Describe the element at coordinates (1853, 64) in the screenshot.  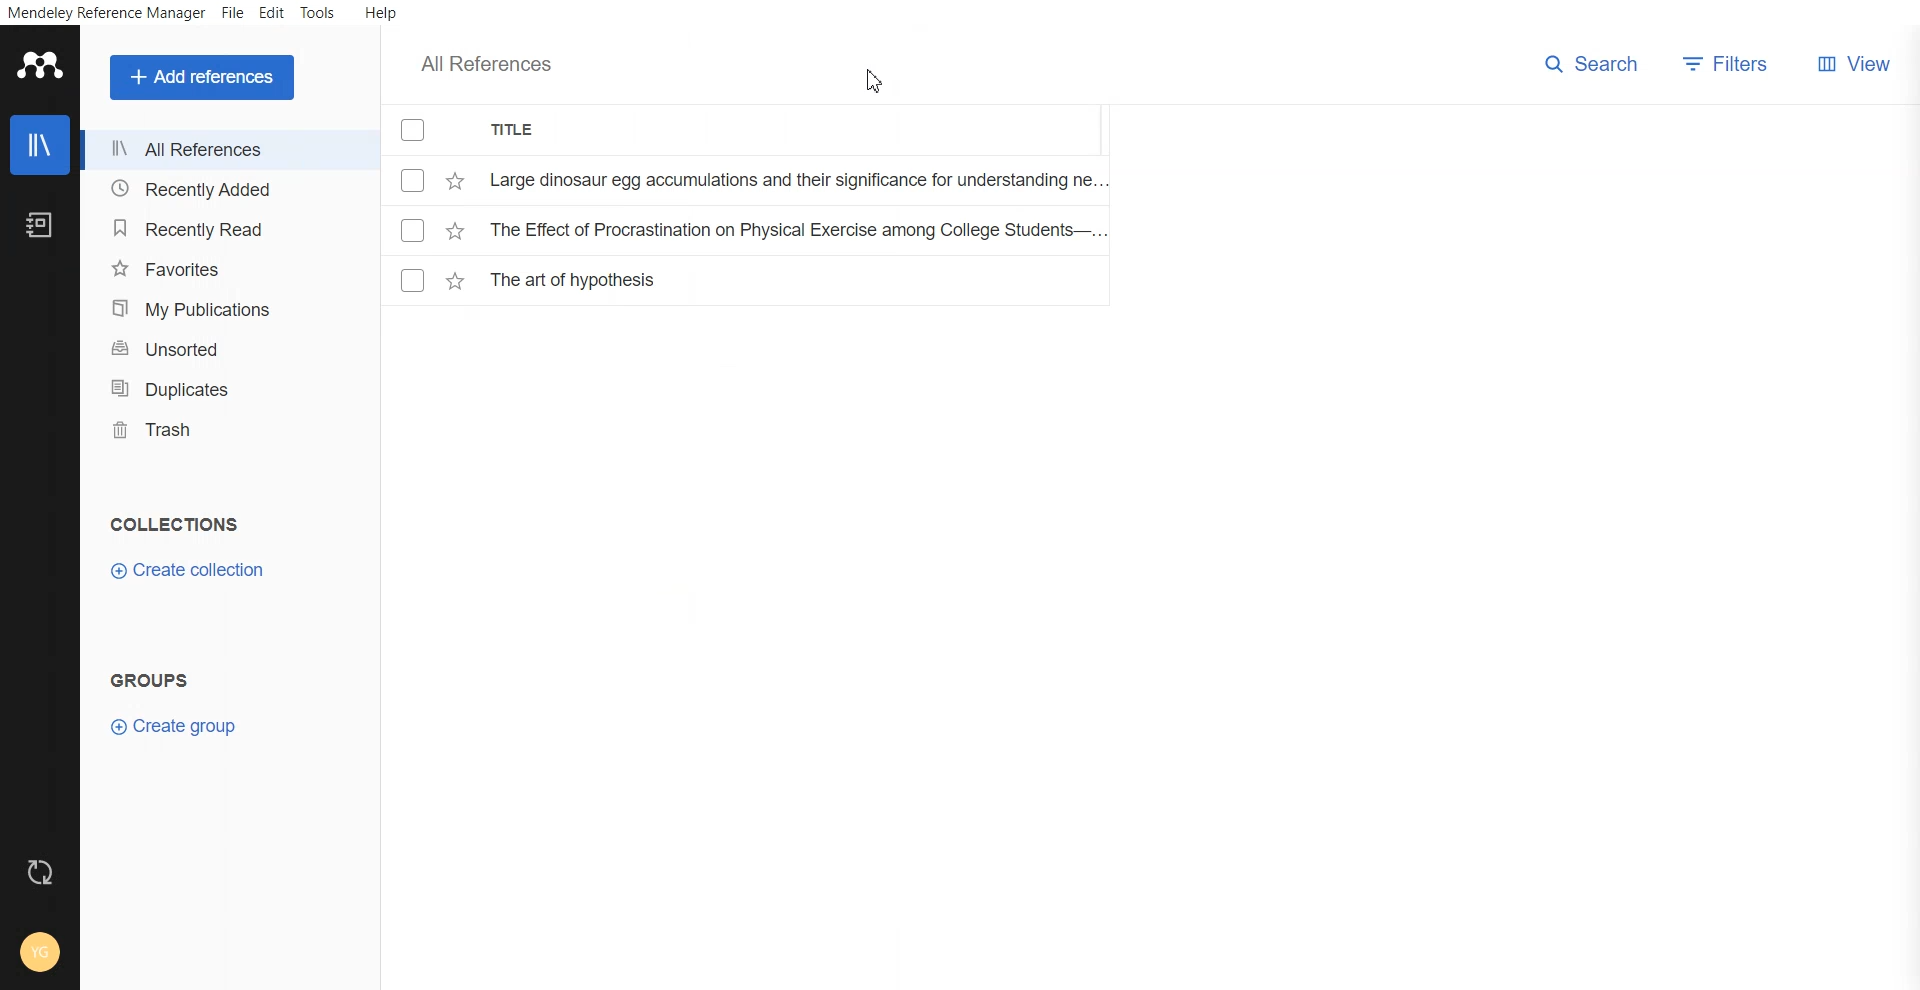
I see `Veiw` at that location.